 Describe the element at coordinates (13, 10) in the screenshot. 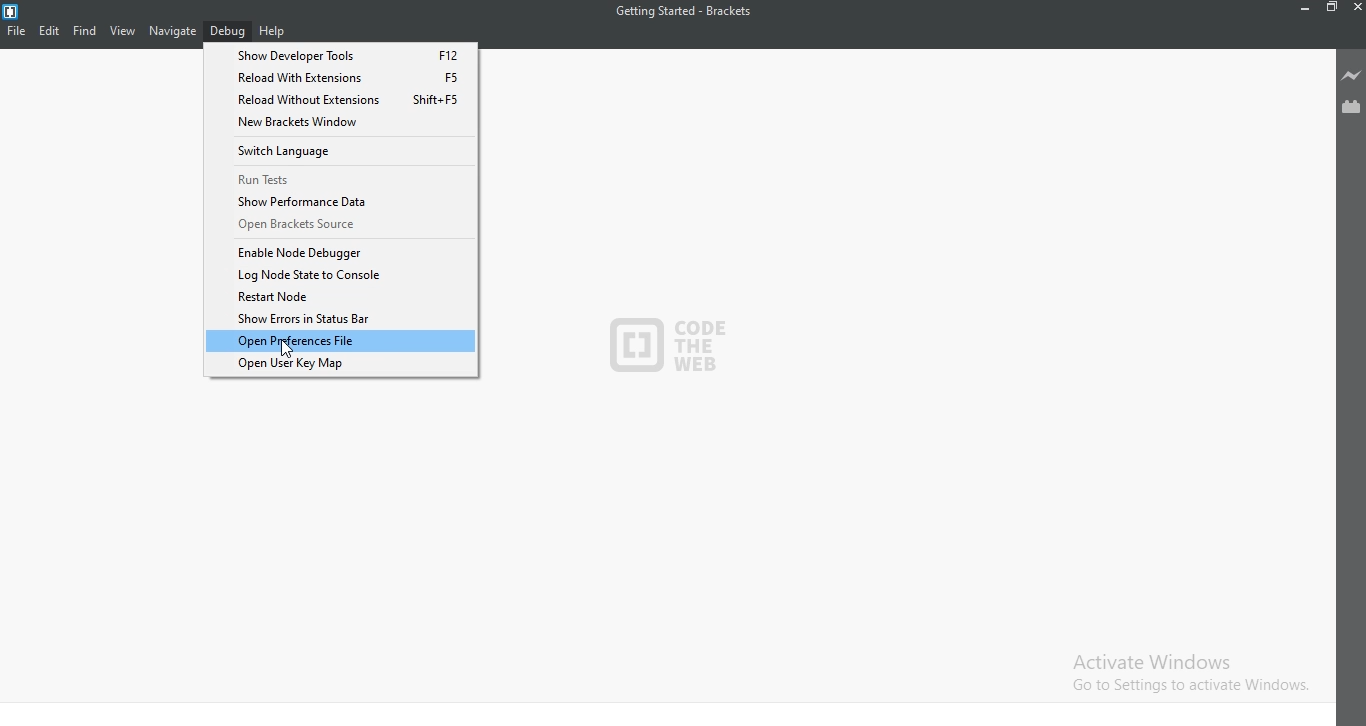

I see `Logo` at that location.